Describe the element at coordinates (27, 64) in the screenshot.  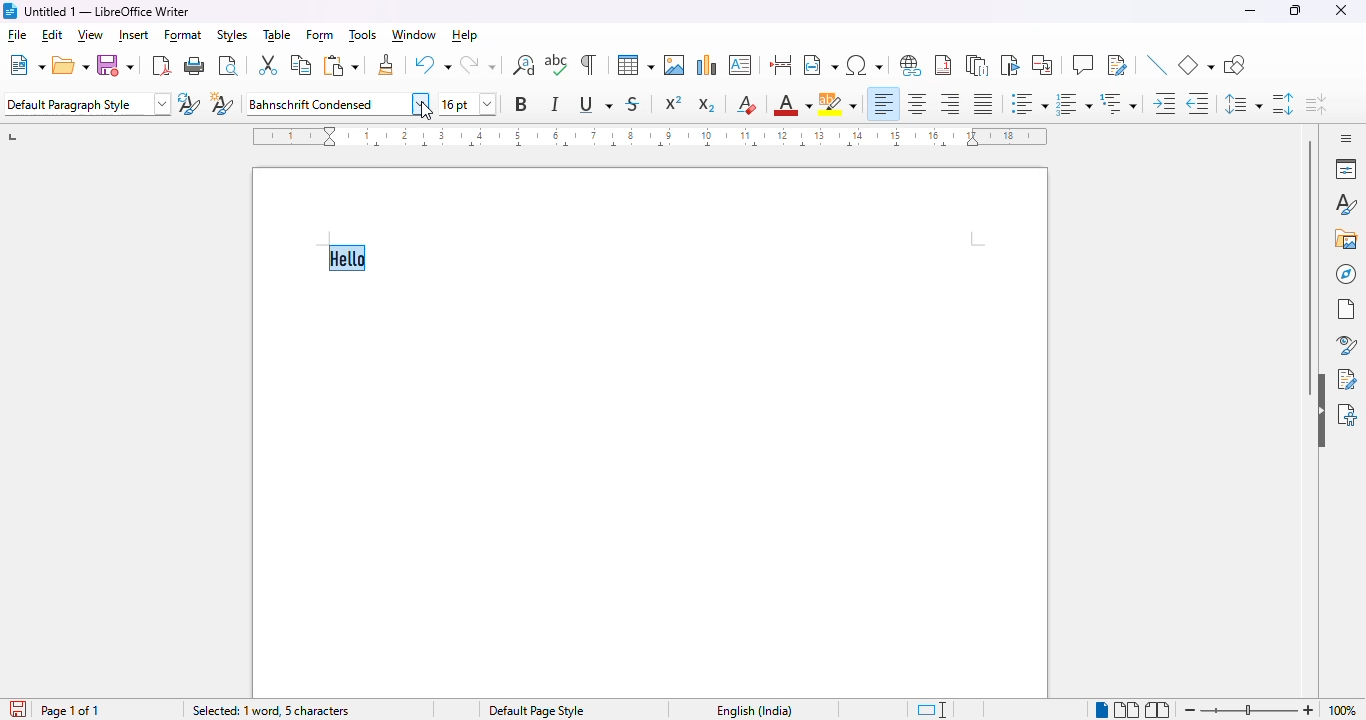
I see `new` at that location.